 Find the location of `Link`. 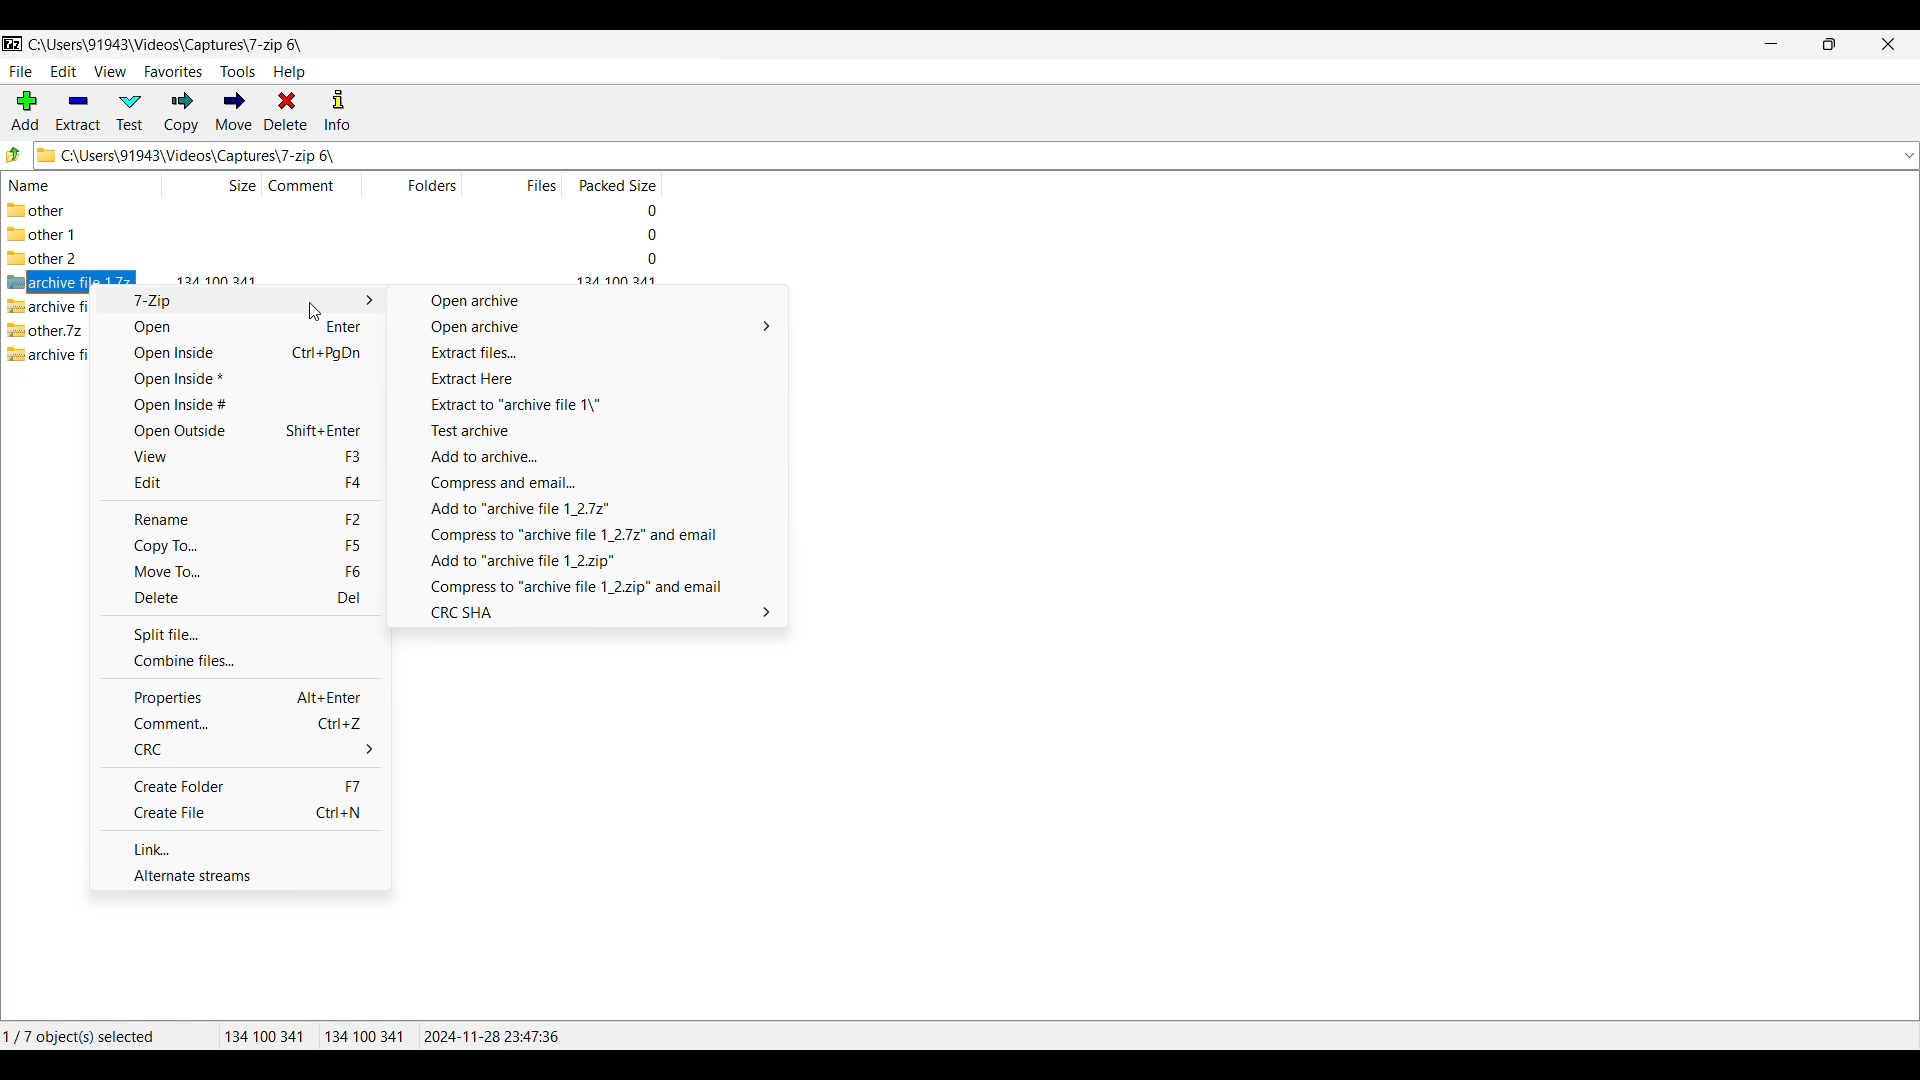

Link is located at coordinates (240, 848).